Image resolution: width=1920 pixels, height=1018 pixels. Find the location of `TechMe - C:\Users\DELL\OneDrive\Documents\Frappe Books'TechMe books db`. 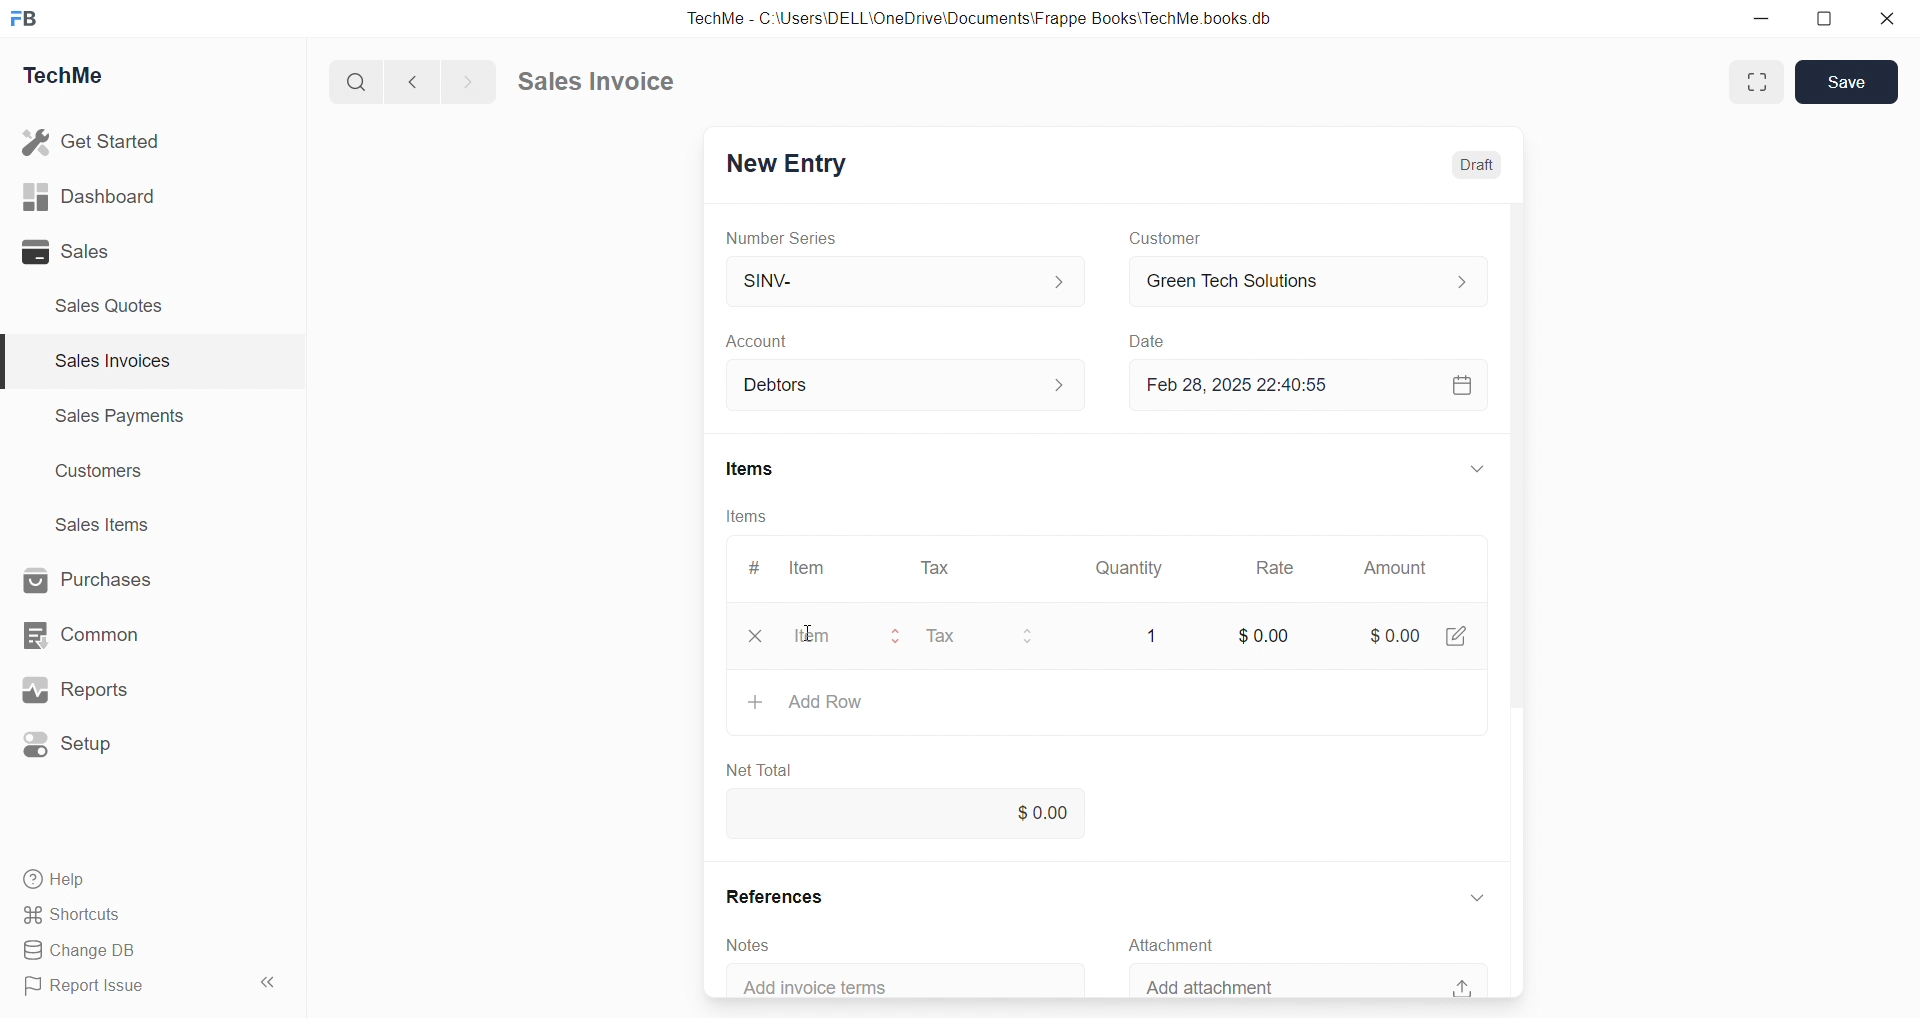

TechMe - C:\Users\DELL\OneDrive\Documents\Frappe Books'TechMe books db is located at coordinates (984, 18).